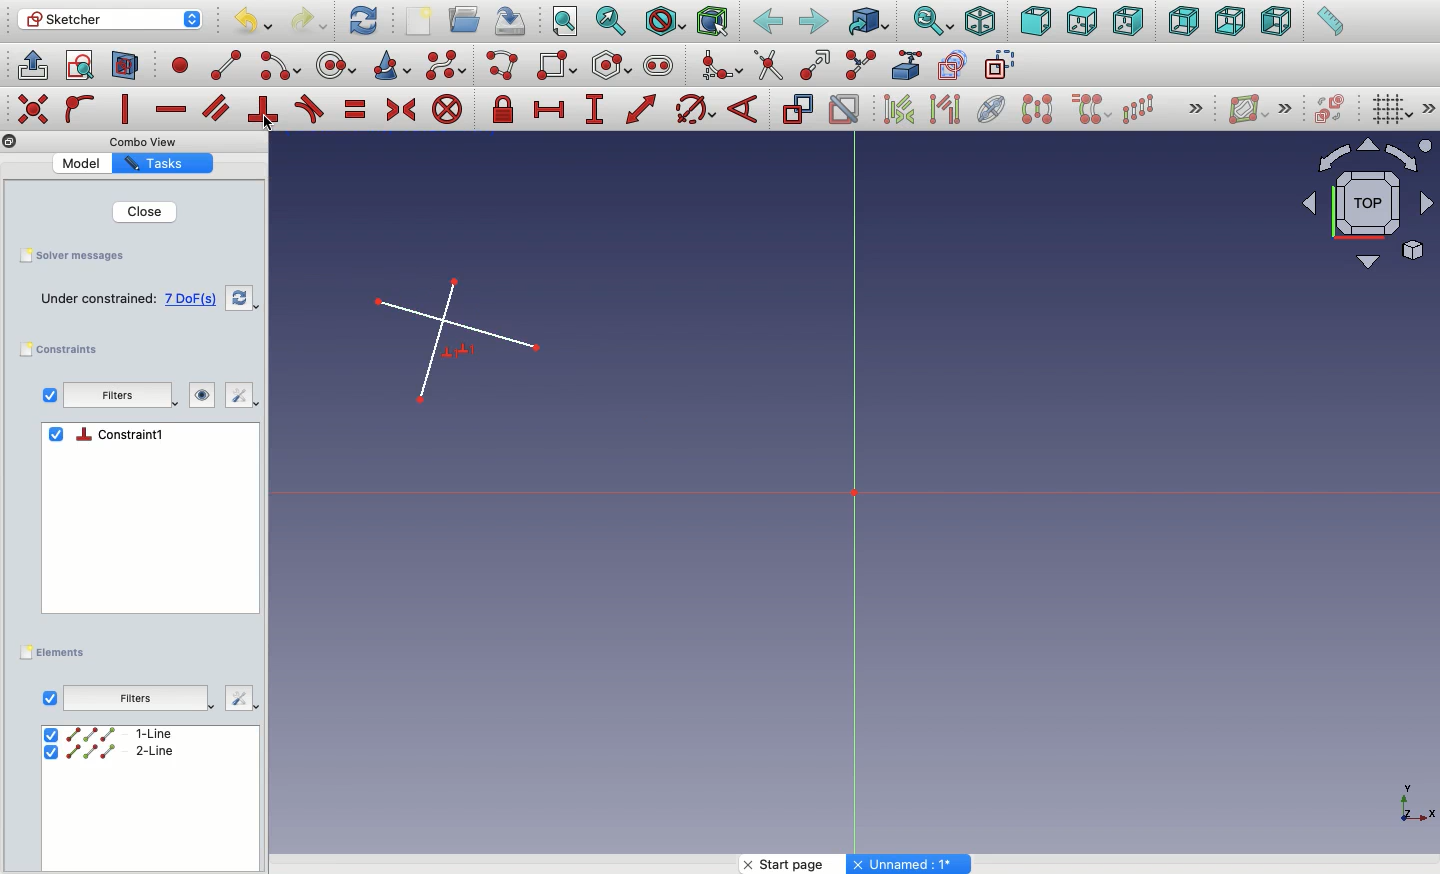 Image resolution: width=1440 pixels, height=874 pixels. I want to click on Close, so click(148, 212).